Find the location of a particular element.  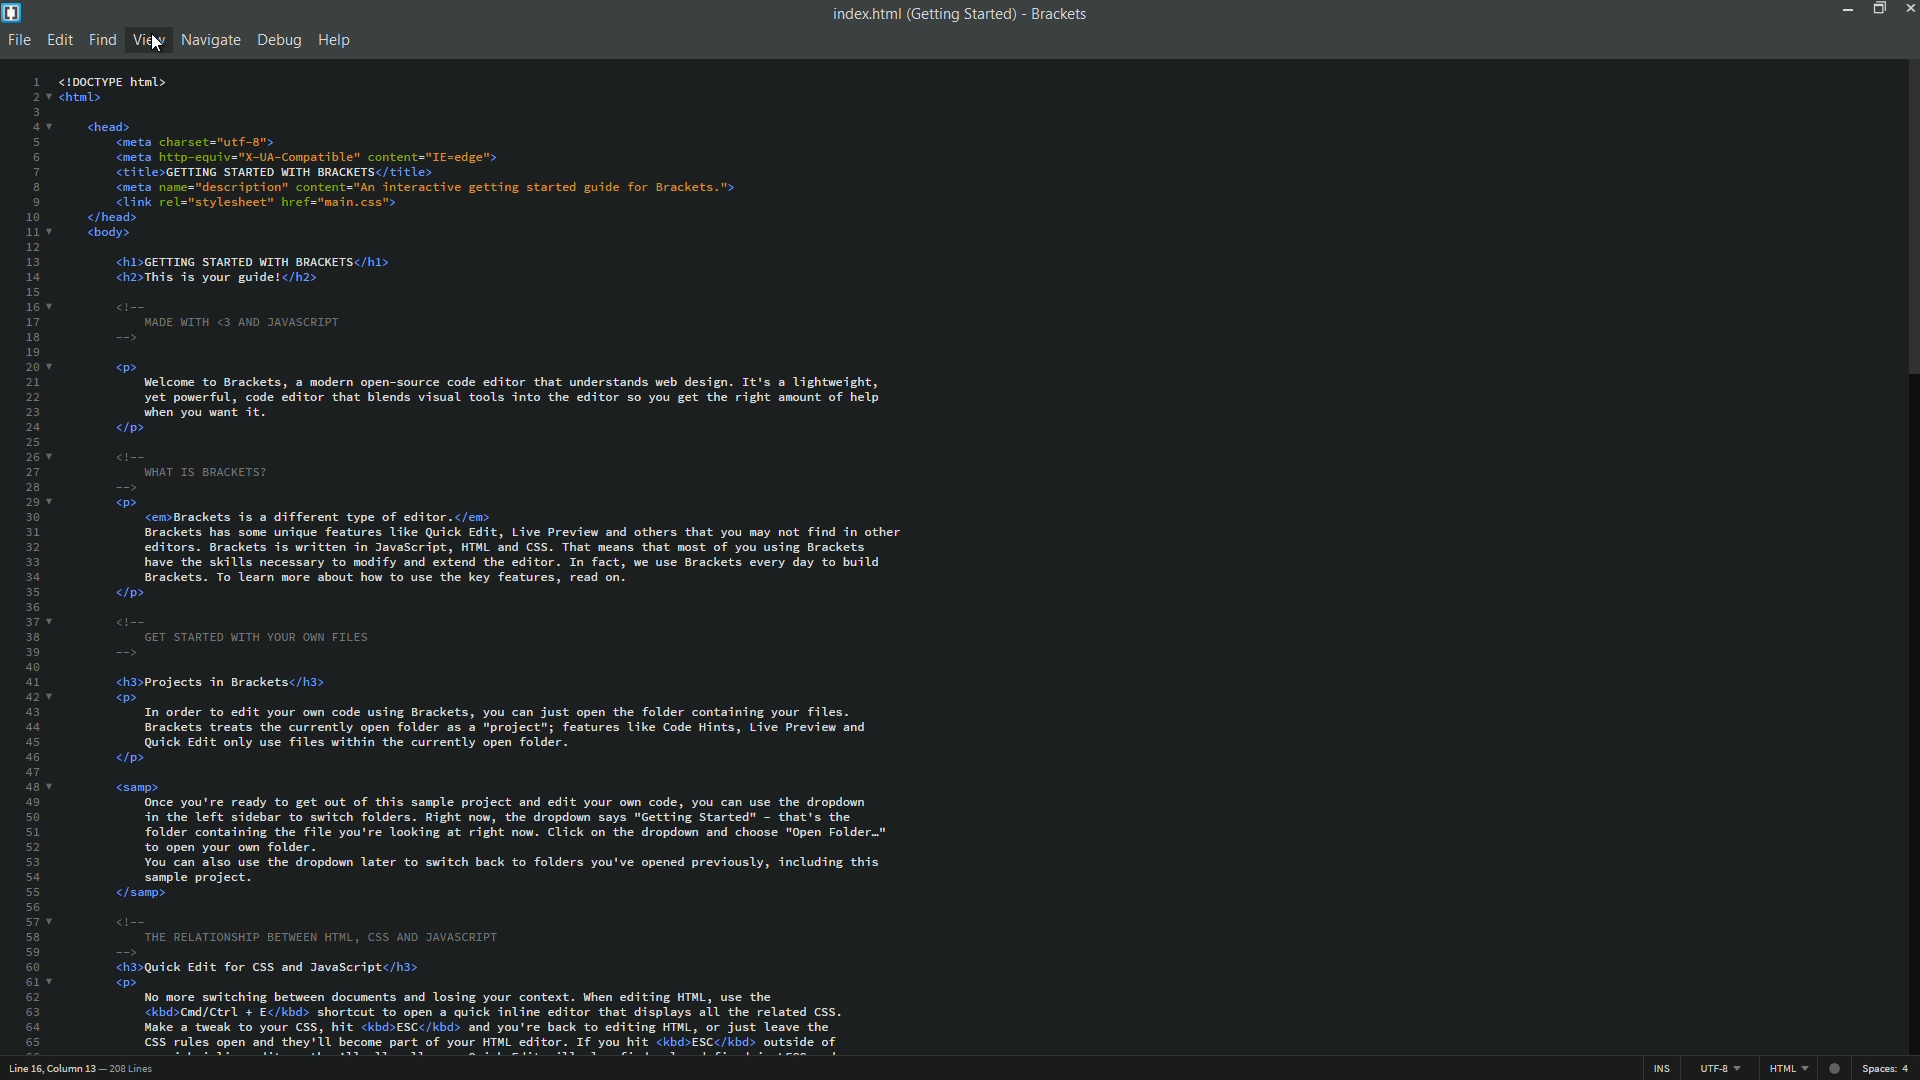

file encoding is located at coordinates (1720, 1069).